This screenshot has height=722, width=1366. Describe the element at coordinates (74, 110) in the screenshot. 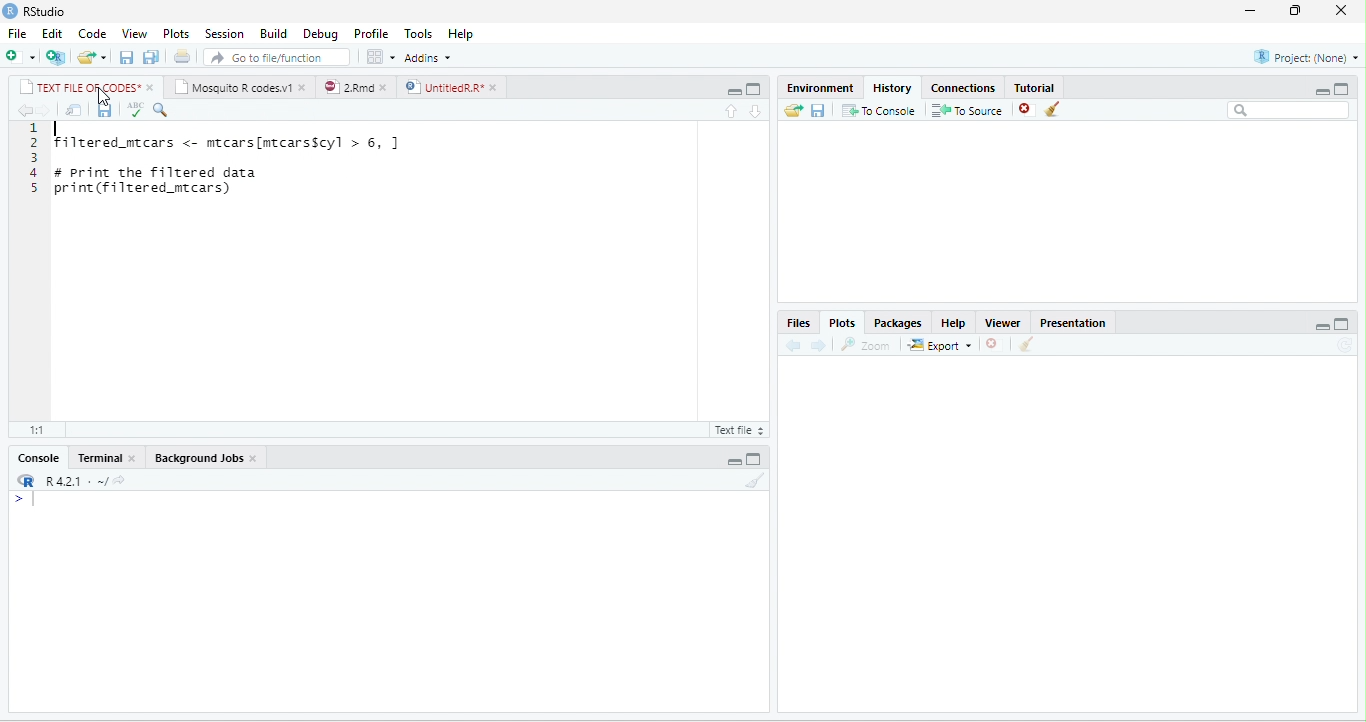

I see `show in new window` at that location.